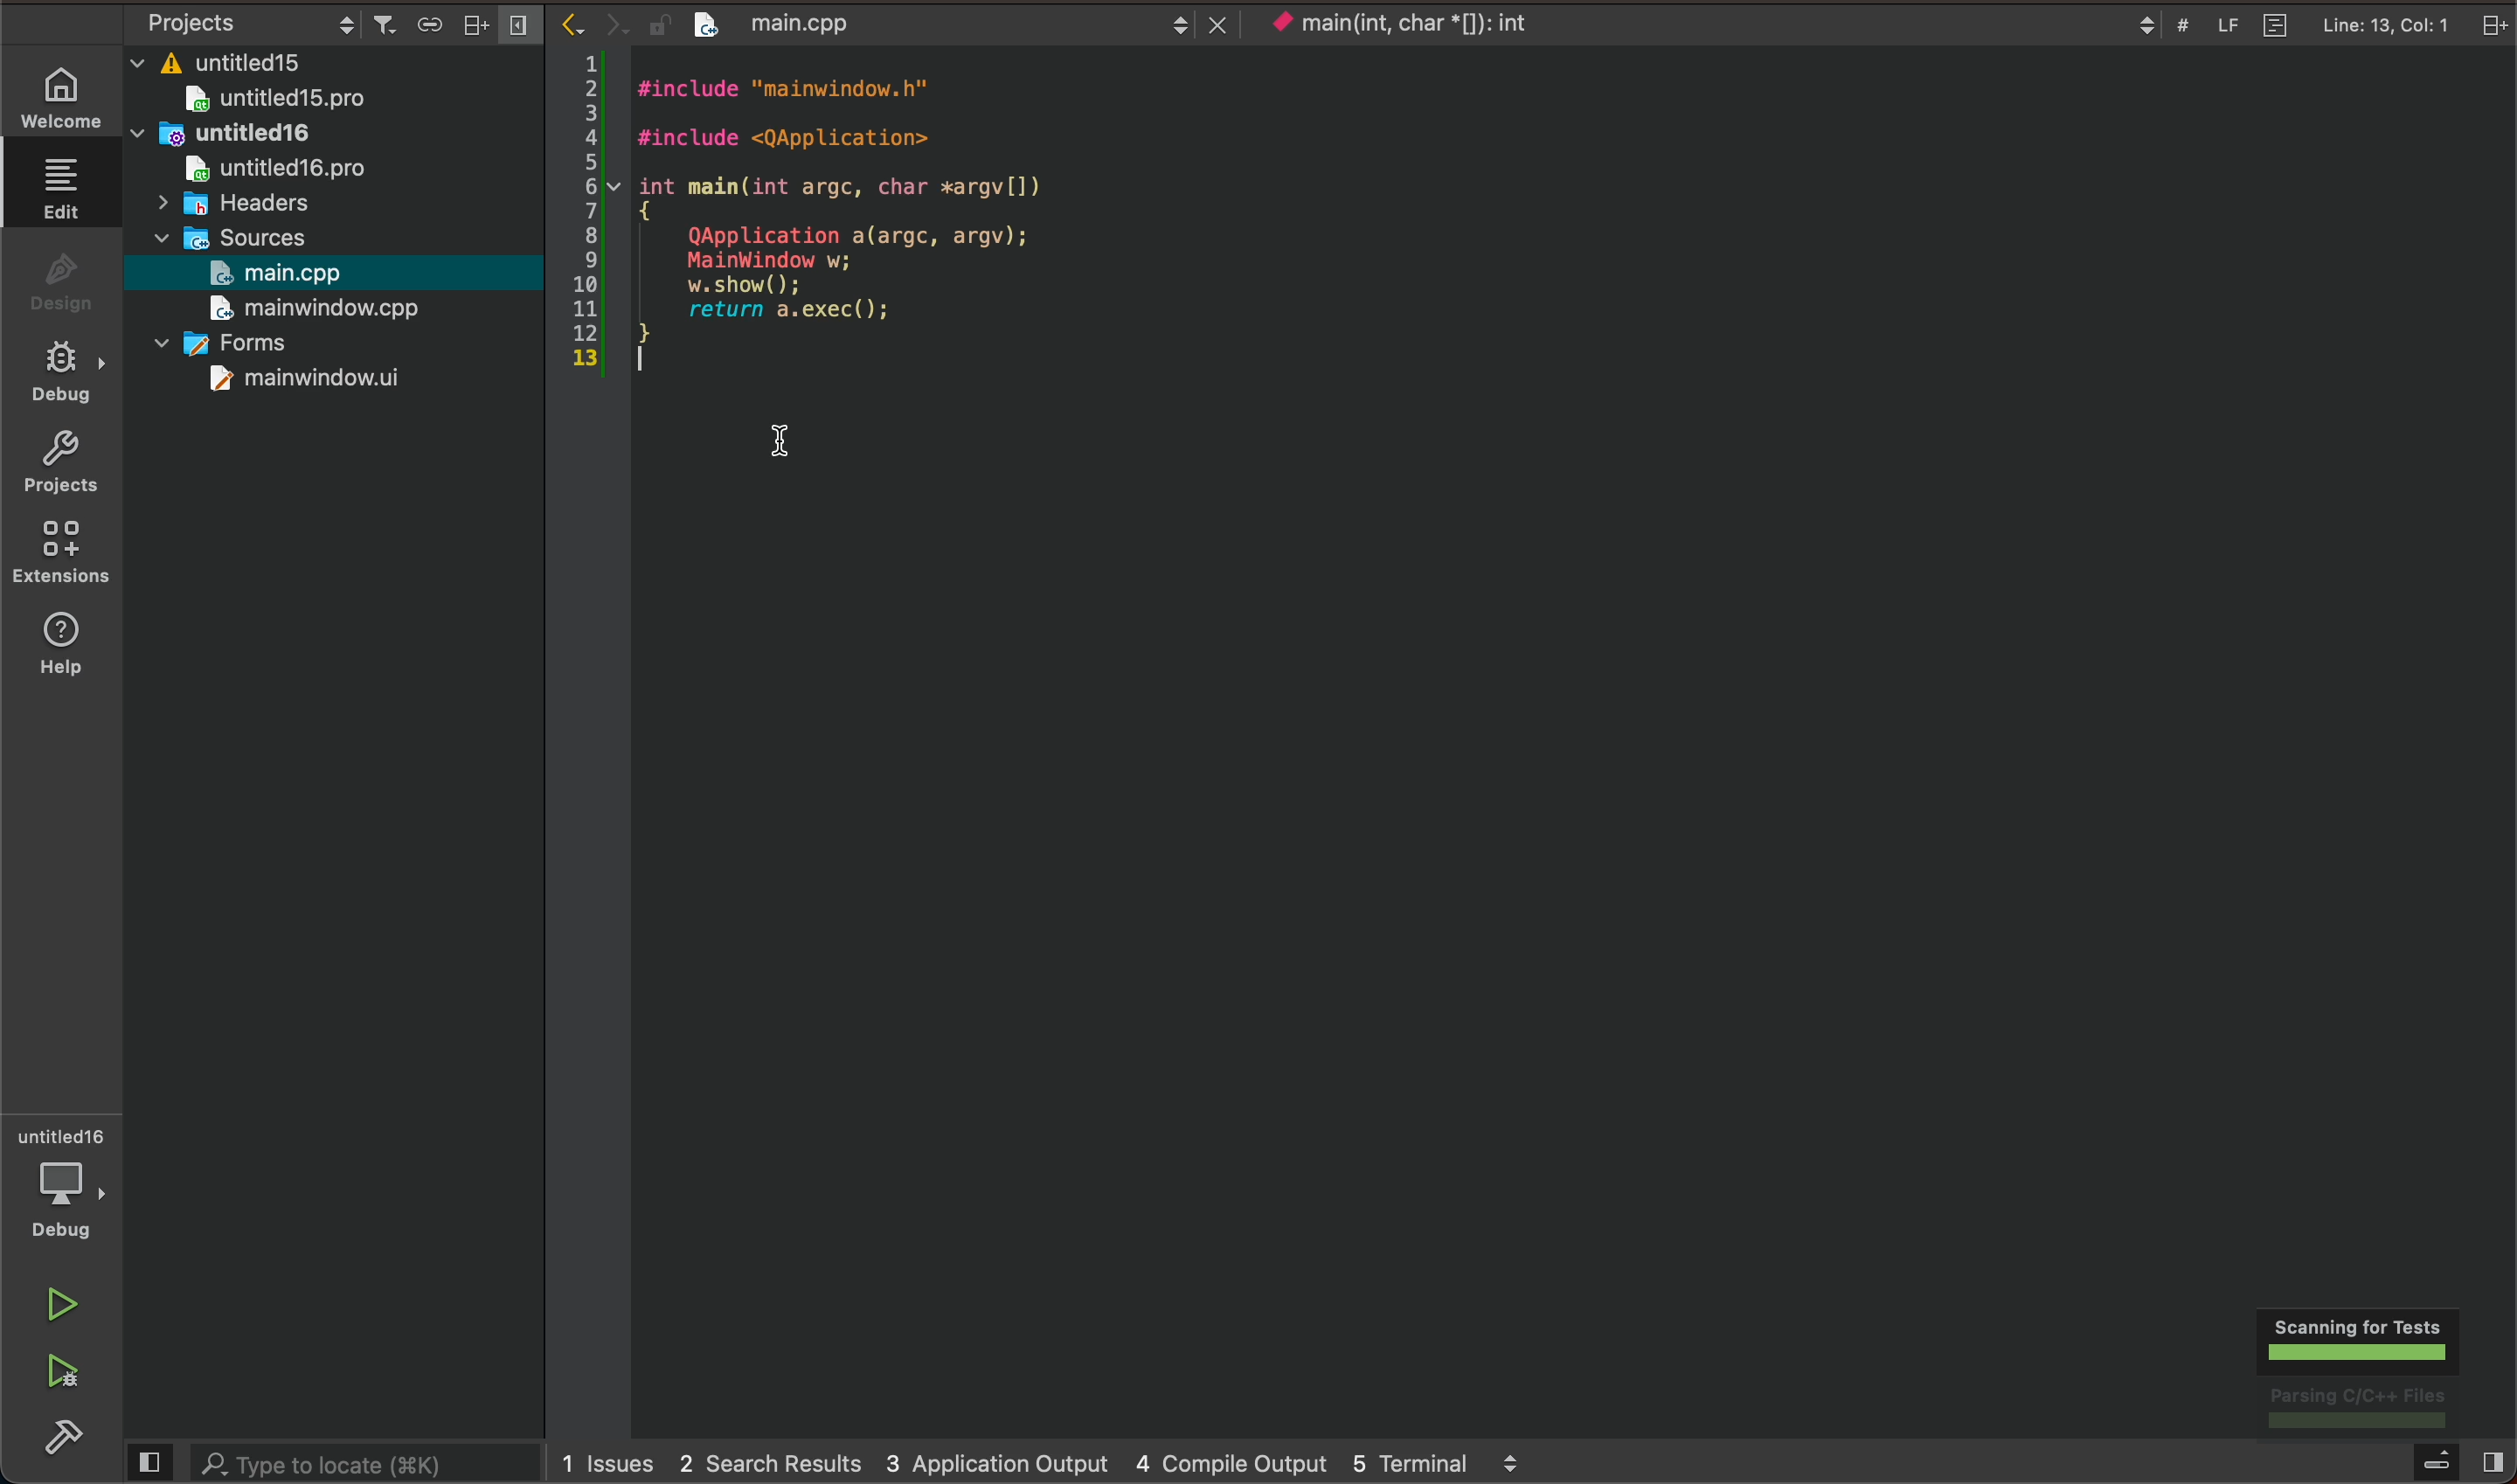  Describe the element at coordinates (312, 311) in the screenshot. I see `mainwindow.cpp` at that location.